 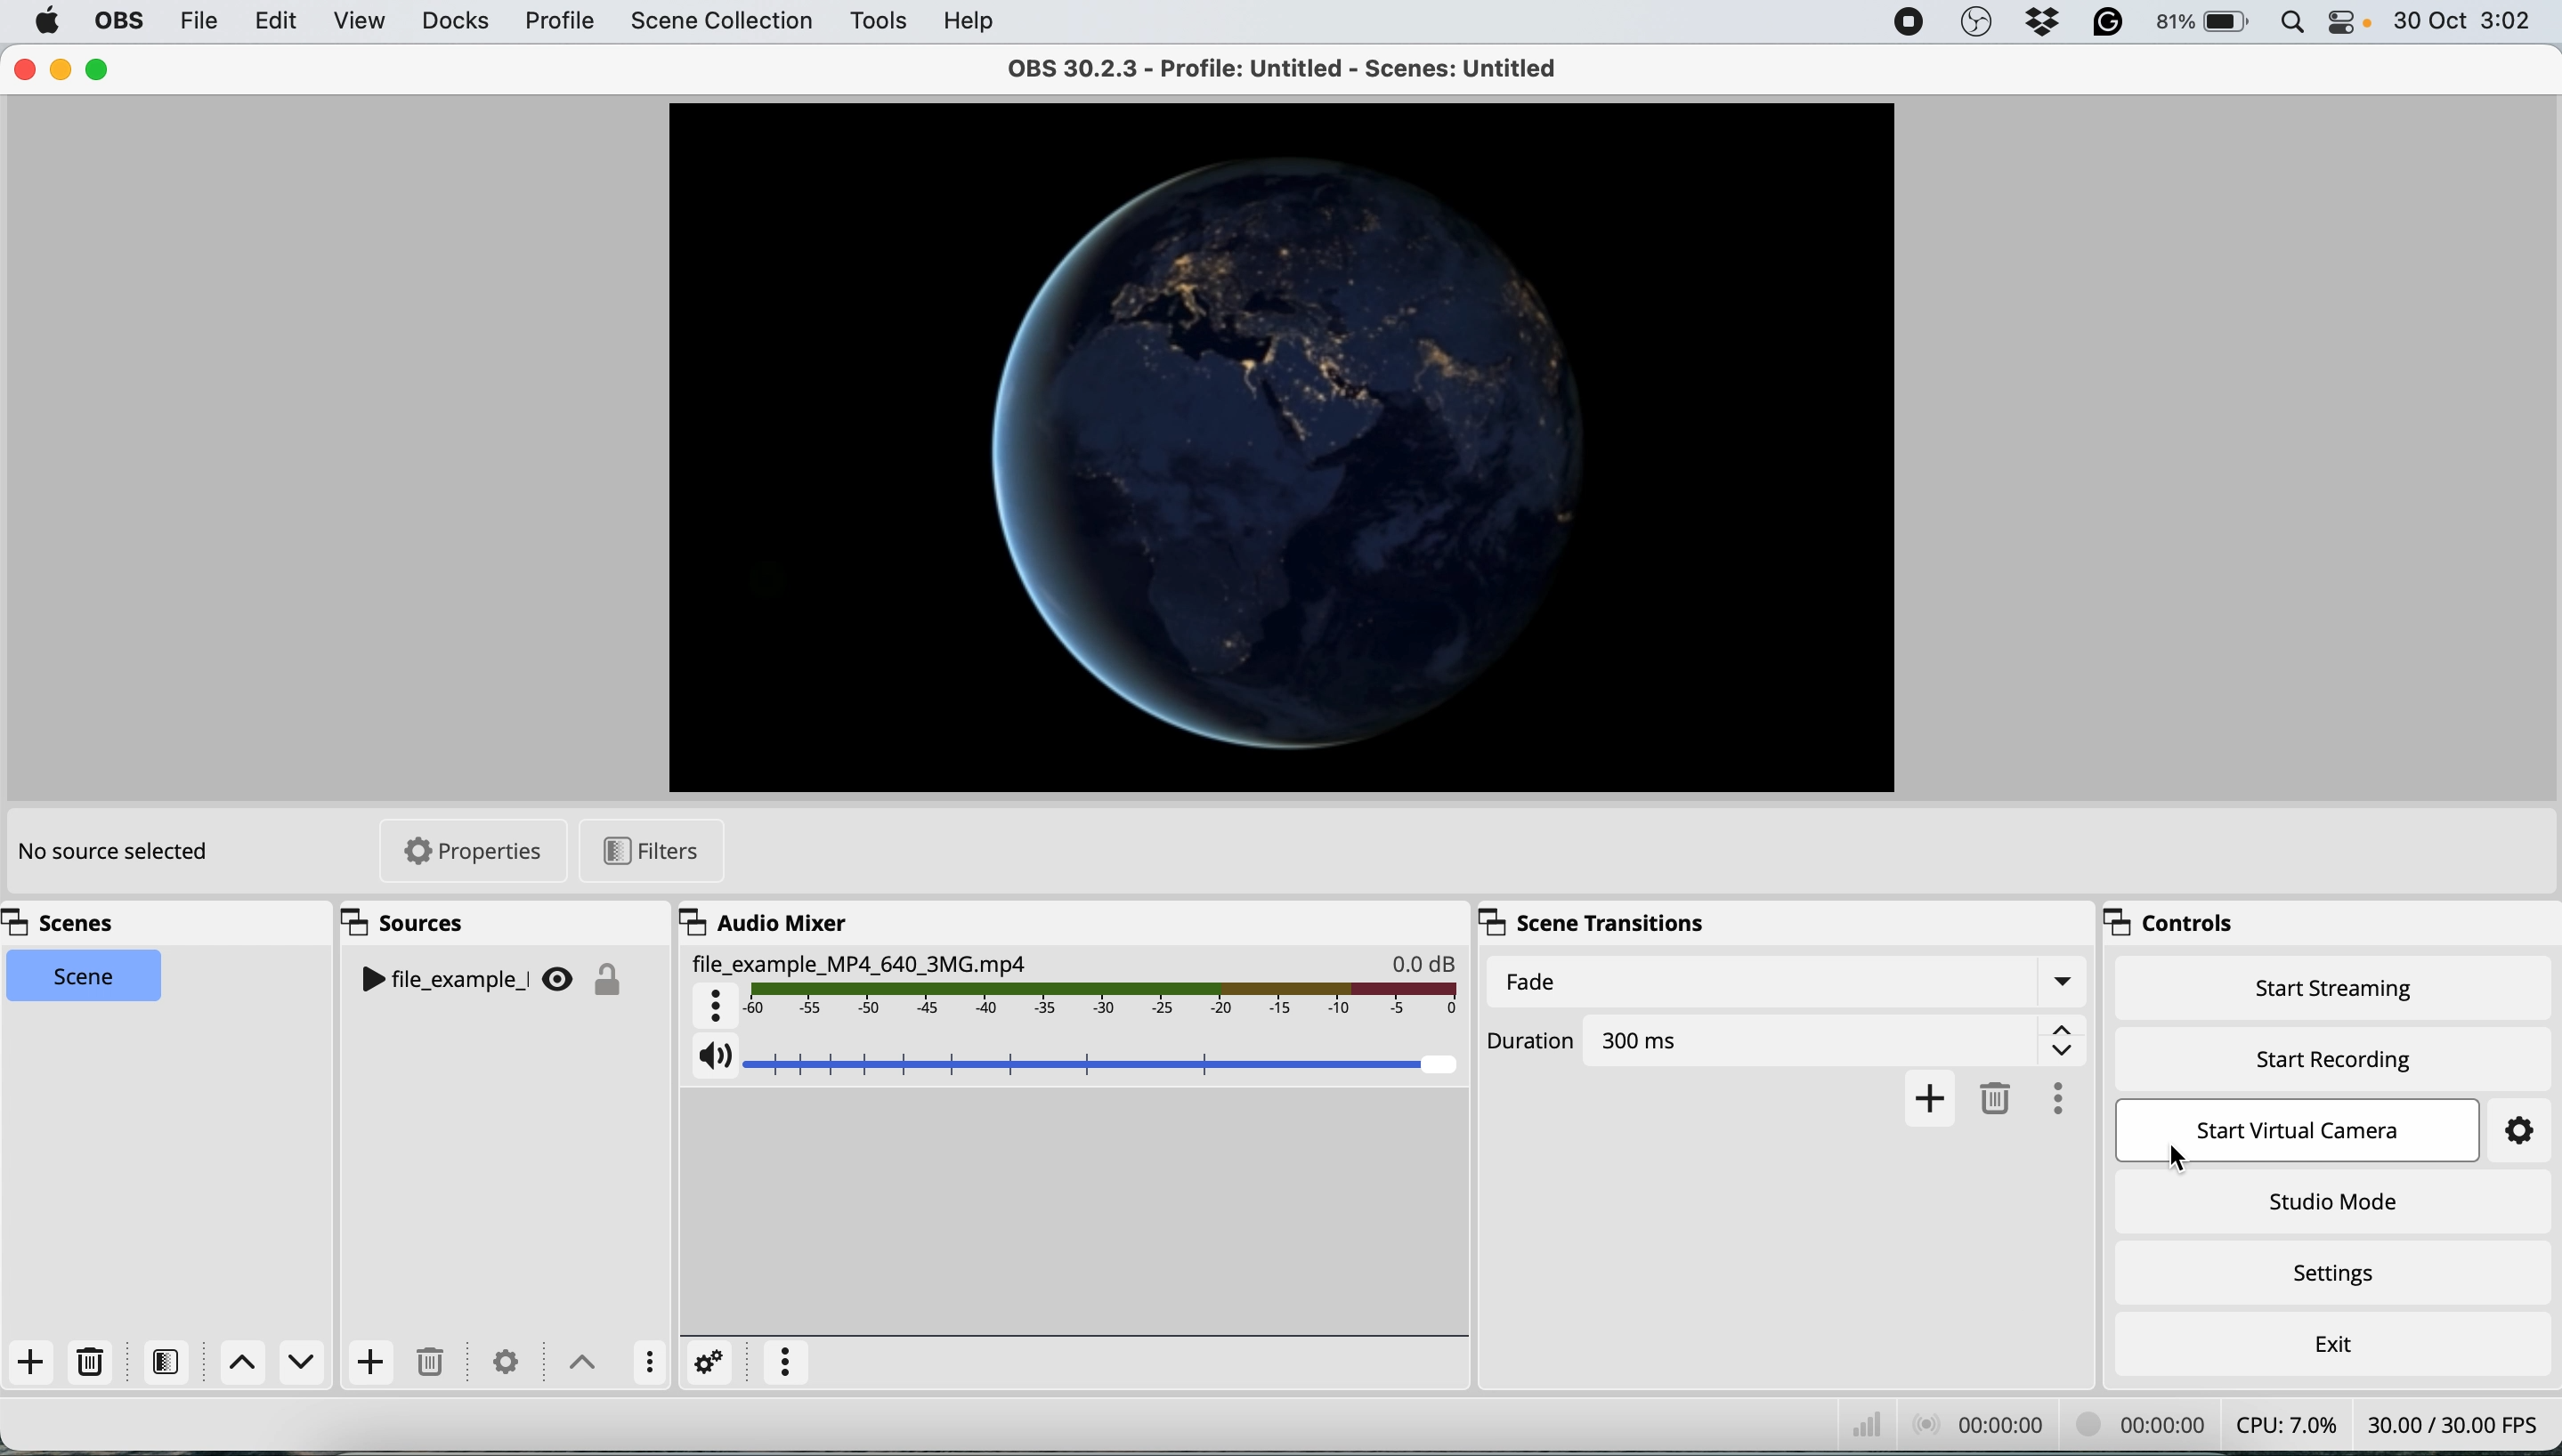 What do you see at coordinates (702, 1366) in the screenshot?
I see `settings` at bounding box center [702, 1366].